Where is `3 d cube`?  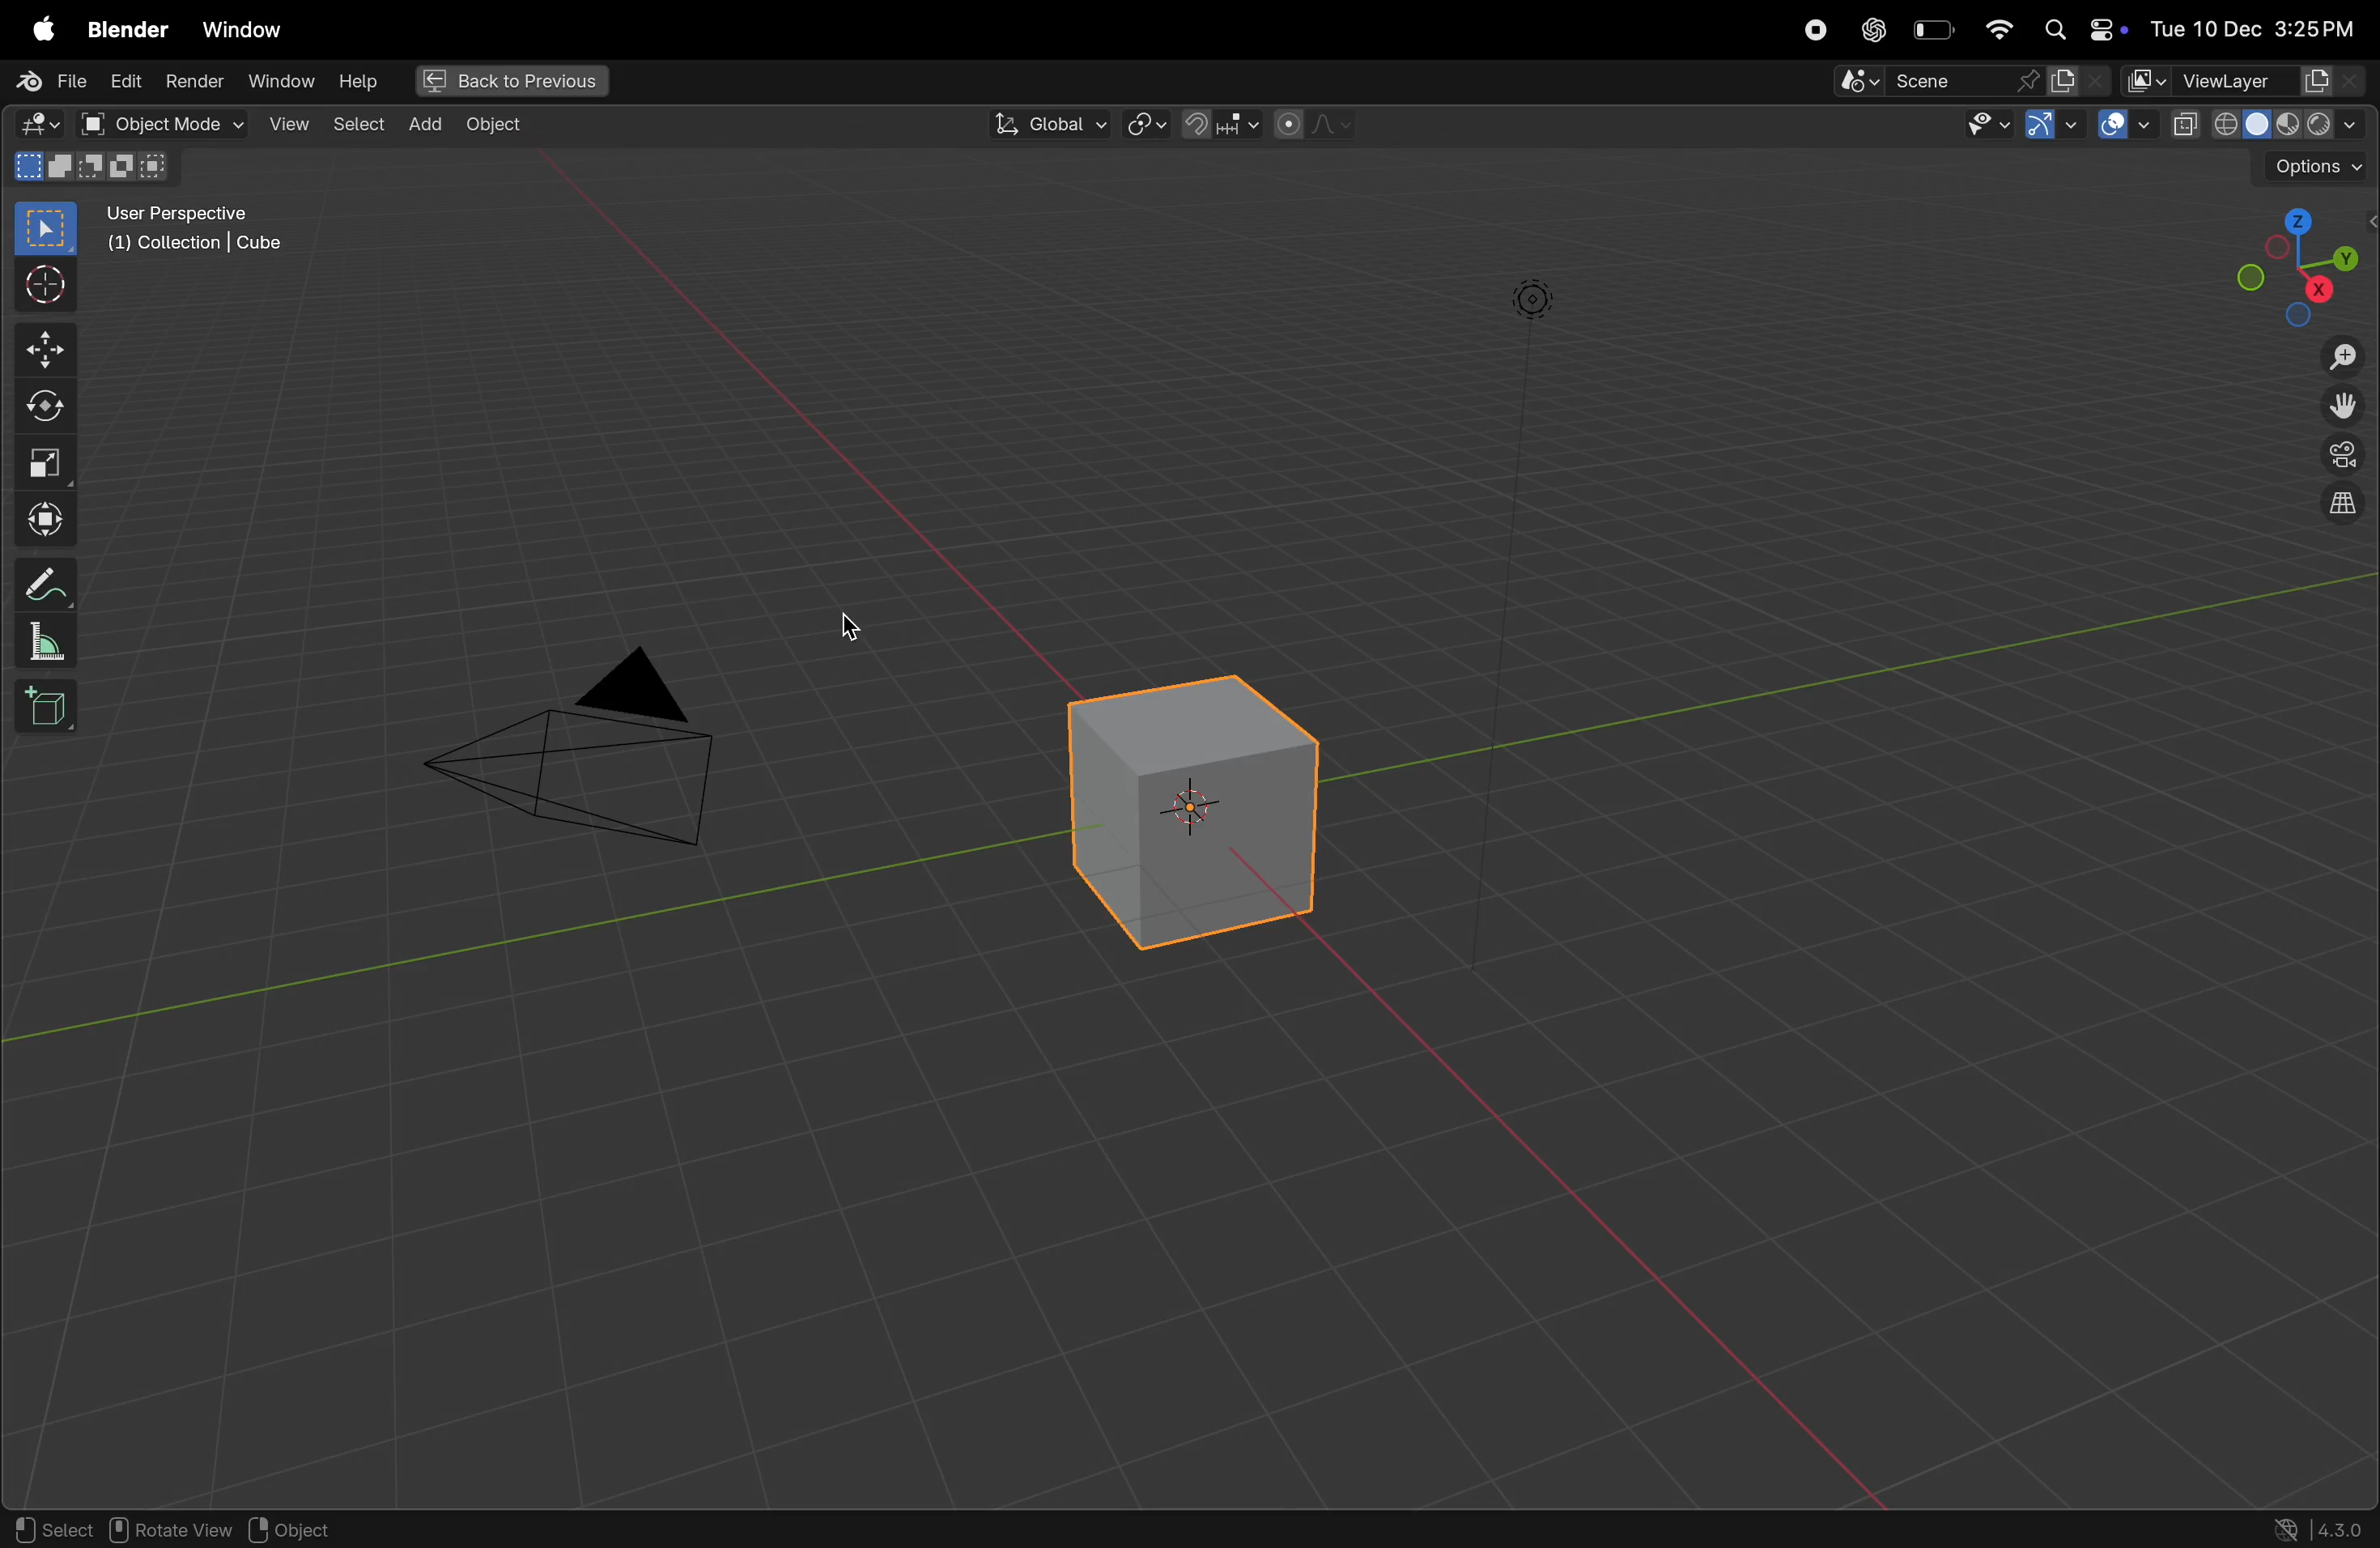
3 d cube is located at coordinates (1199, 812).